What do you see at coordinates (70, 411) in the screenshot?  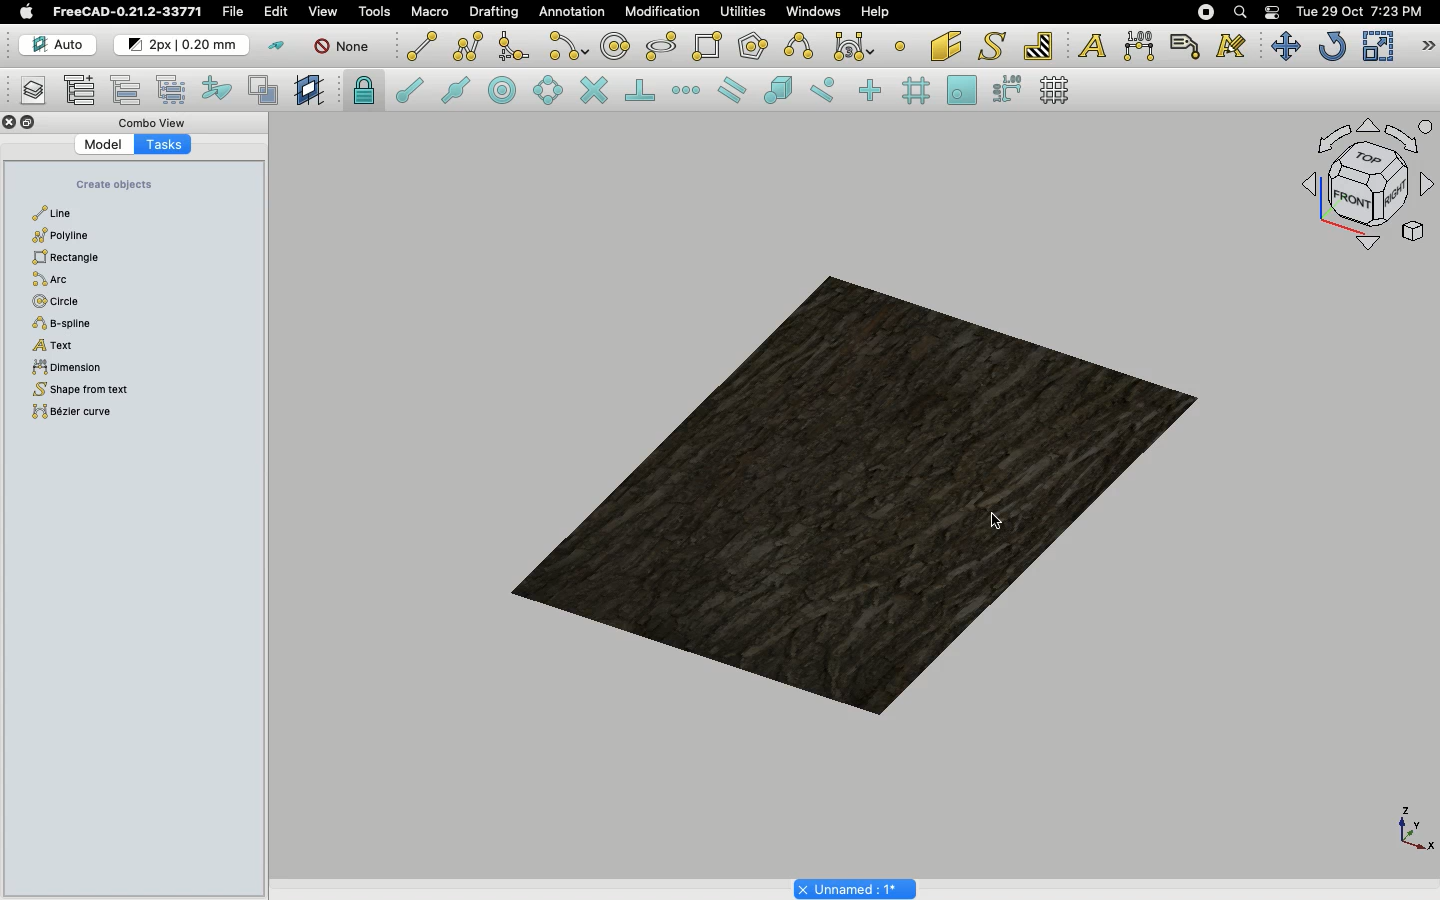 I see `Bézier curve` at bounding box center [70, 411].